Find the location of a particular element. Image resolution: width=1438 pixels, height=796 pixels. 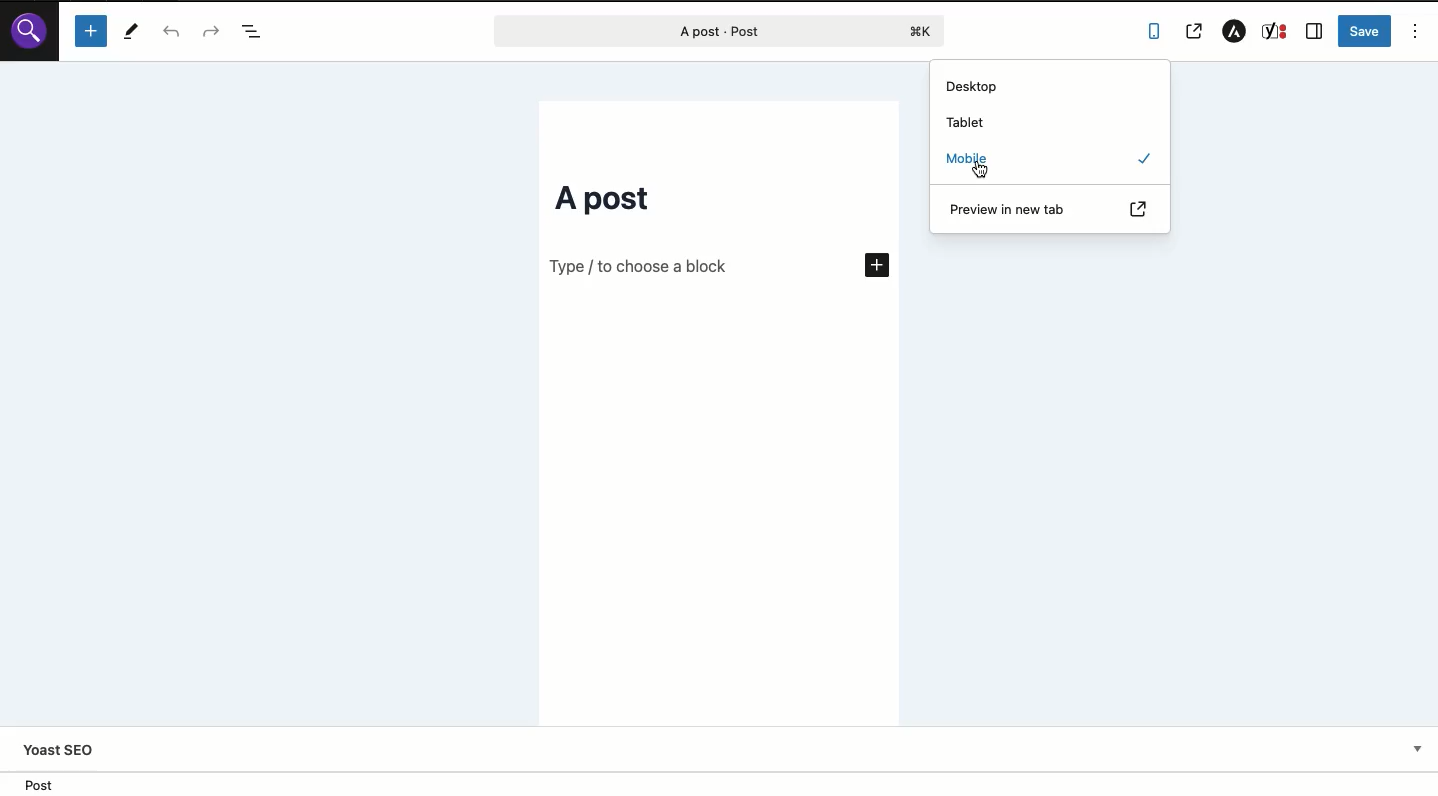

Preview in new tab is located at coordinates (1052, 210).